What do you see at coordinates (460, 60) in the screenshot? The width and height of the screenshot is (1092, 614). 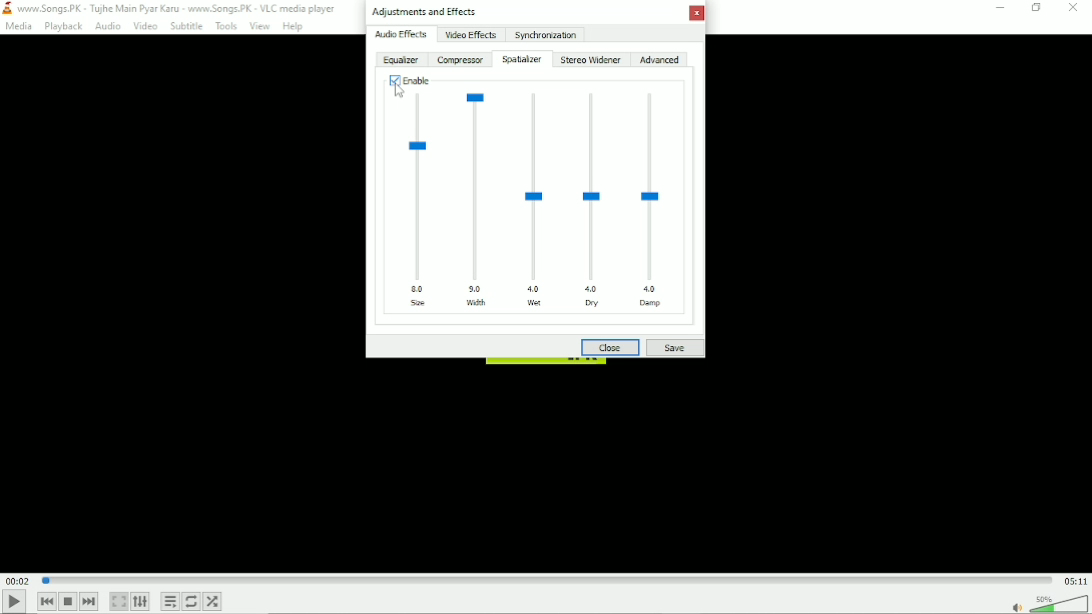 I see `Compressor` at bounding box center [460, 60].